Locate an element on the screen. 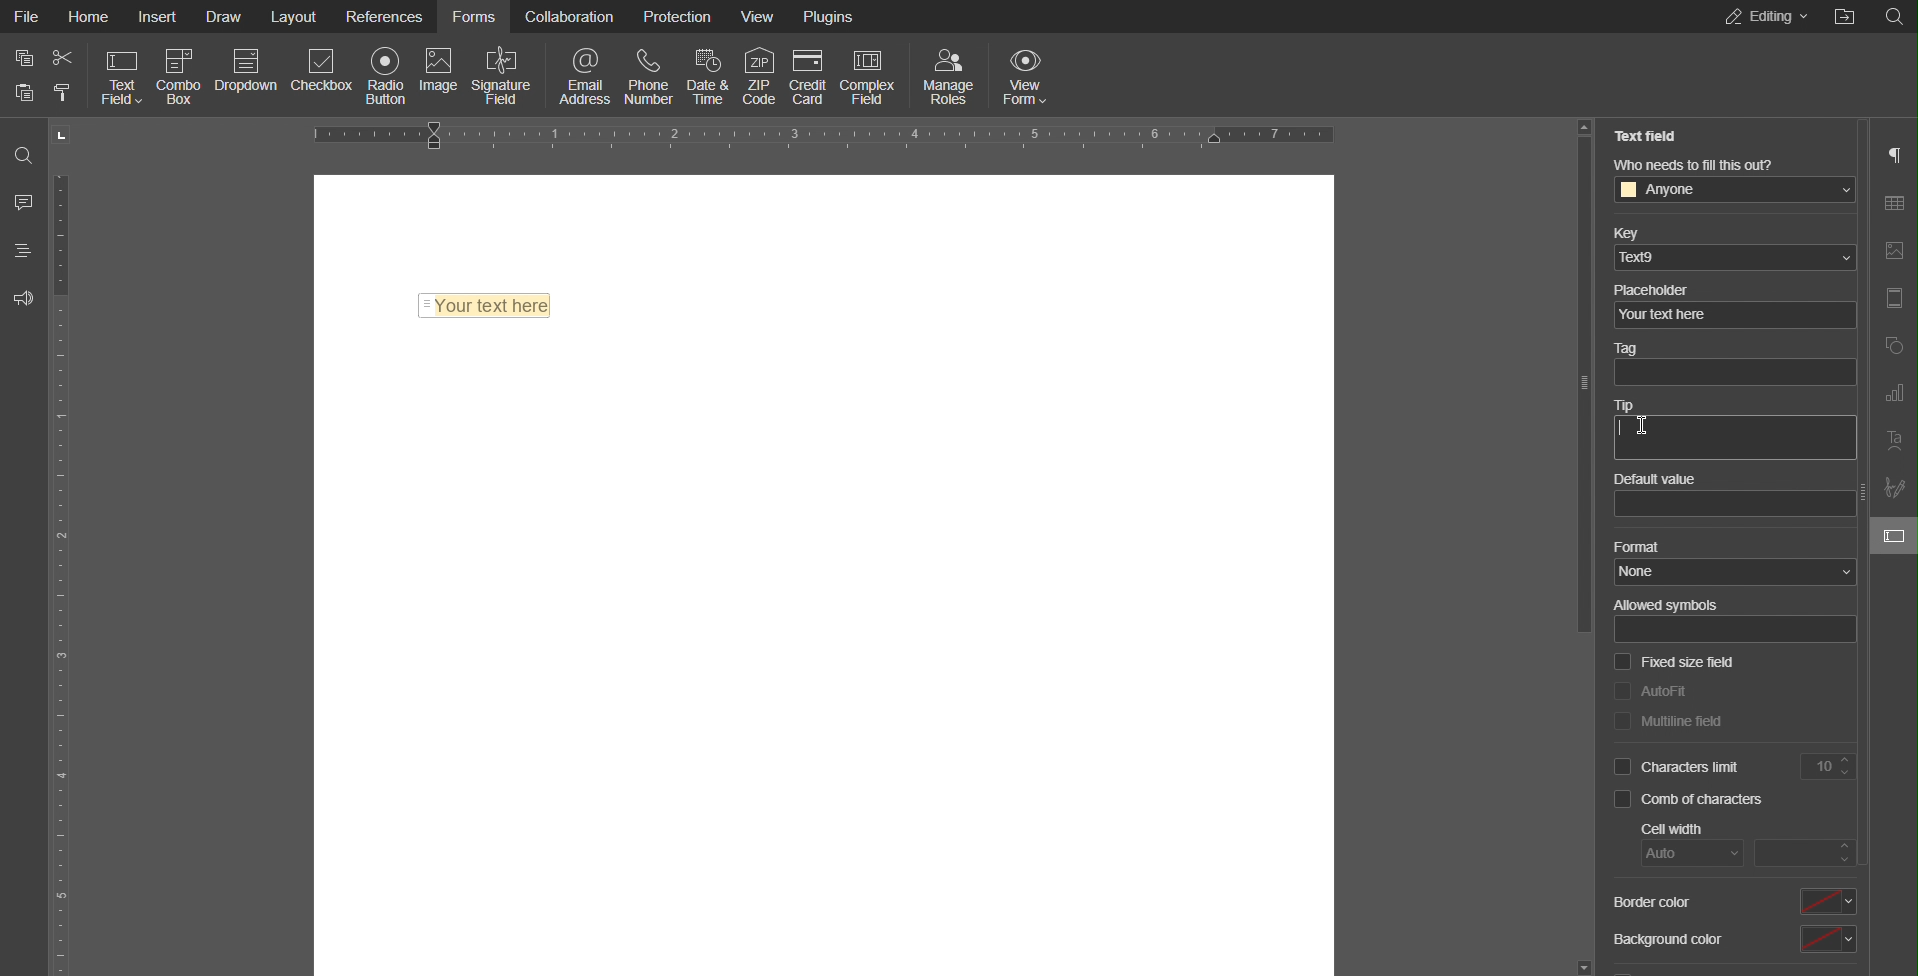 This screenshot has height=976, width=1918. Image is located at coordinates (441, 74).